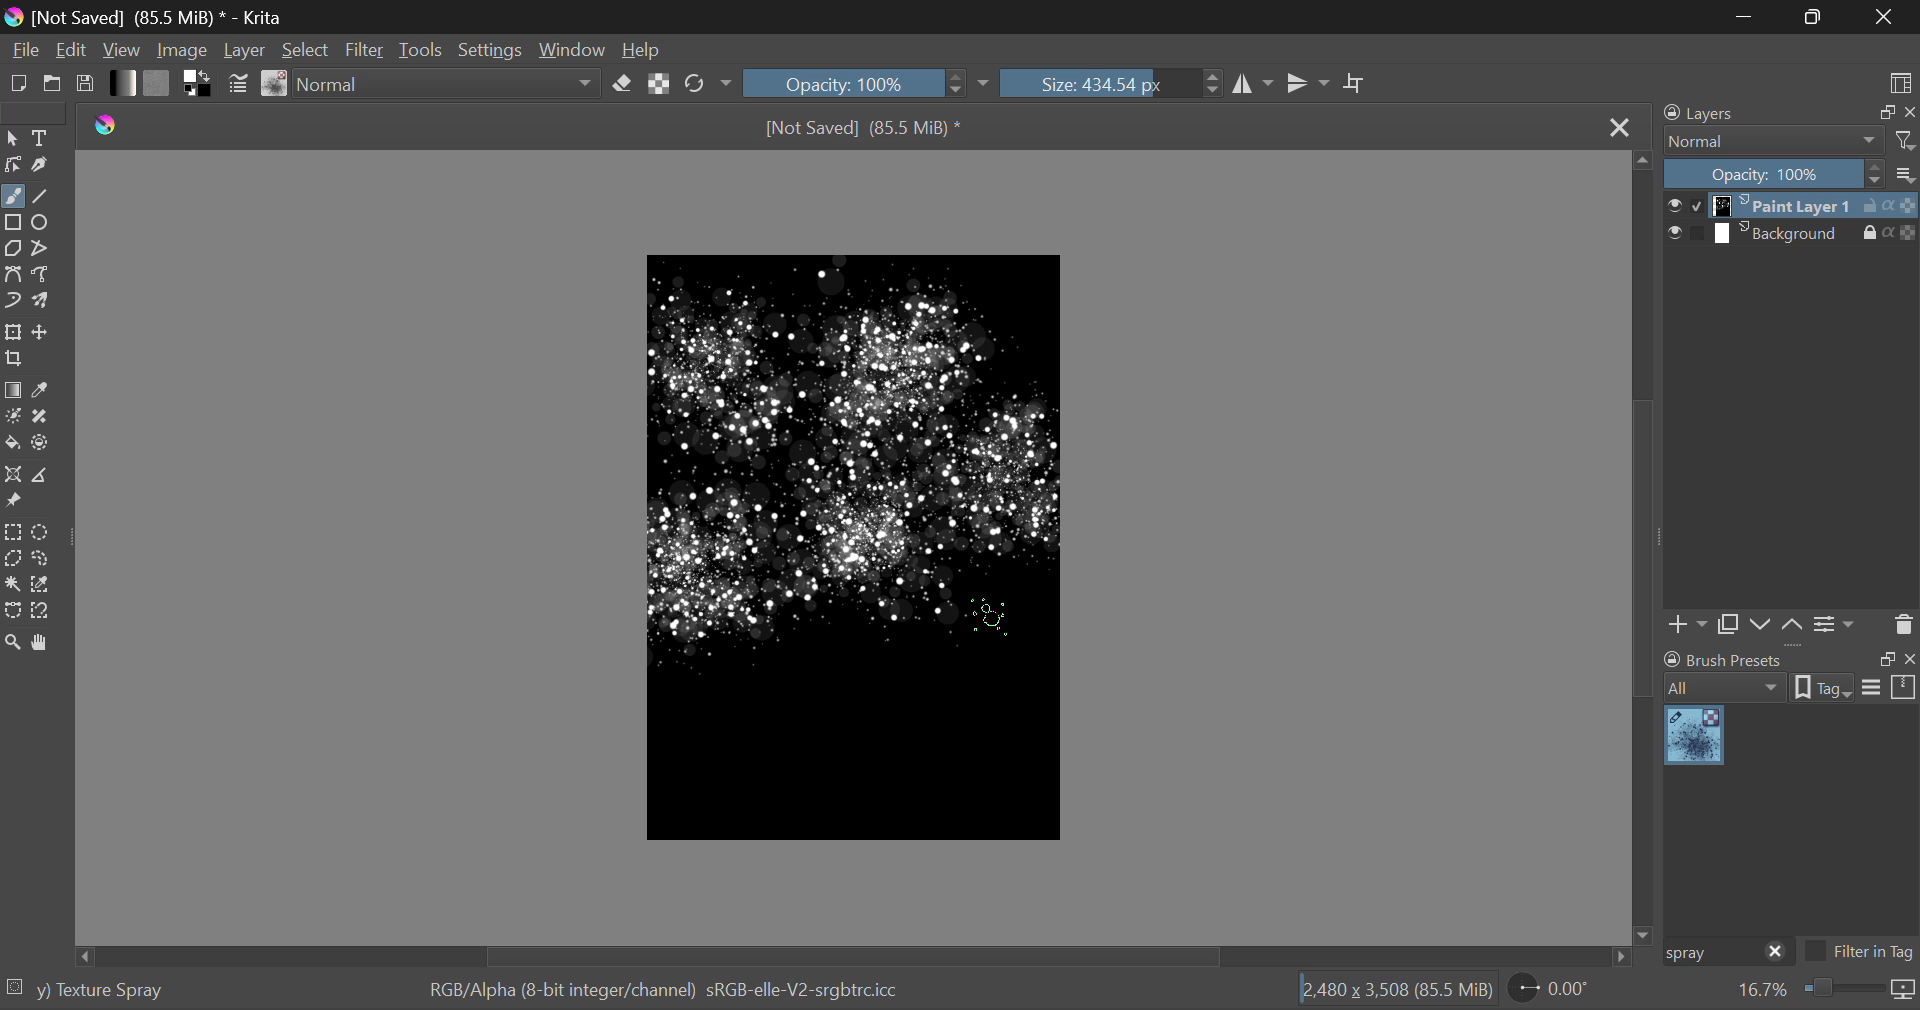 The width and height of the screenshot is (1920, 1010). I want to click on Calligraphic Tool, so click(43, 165).